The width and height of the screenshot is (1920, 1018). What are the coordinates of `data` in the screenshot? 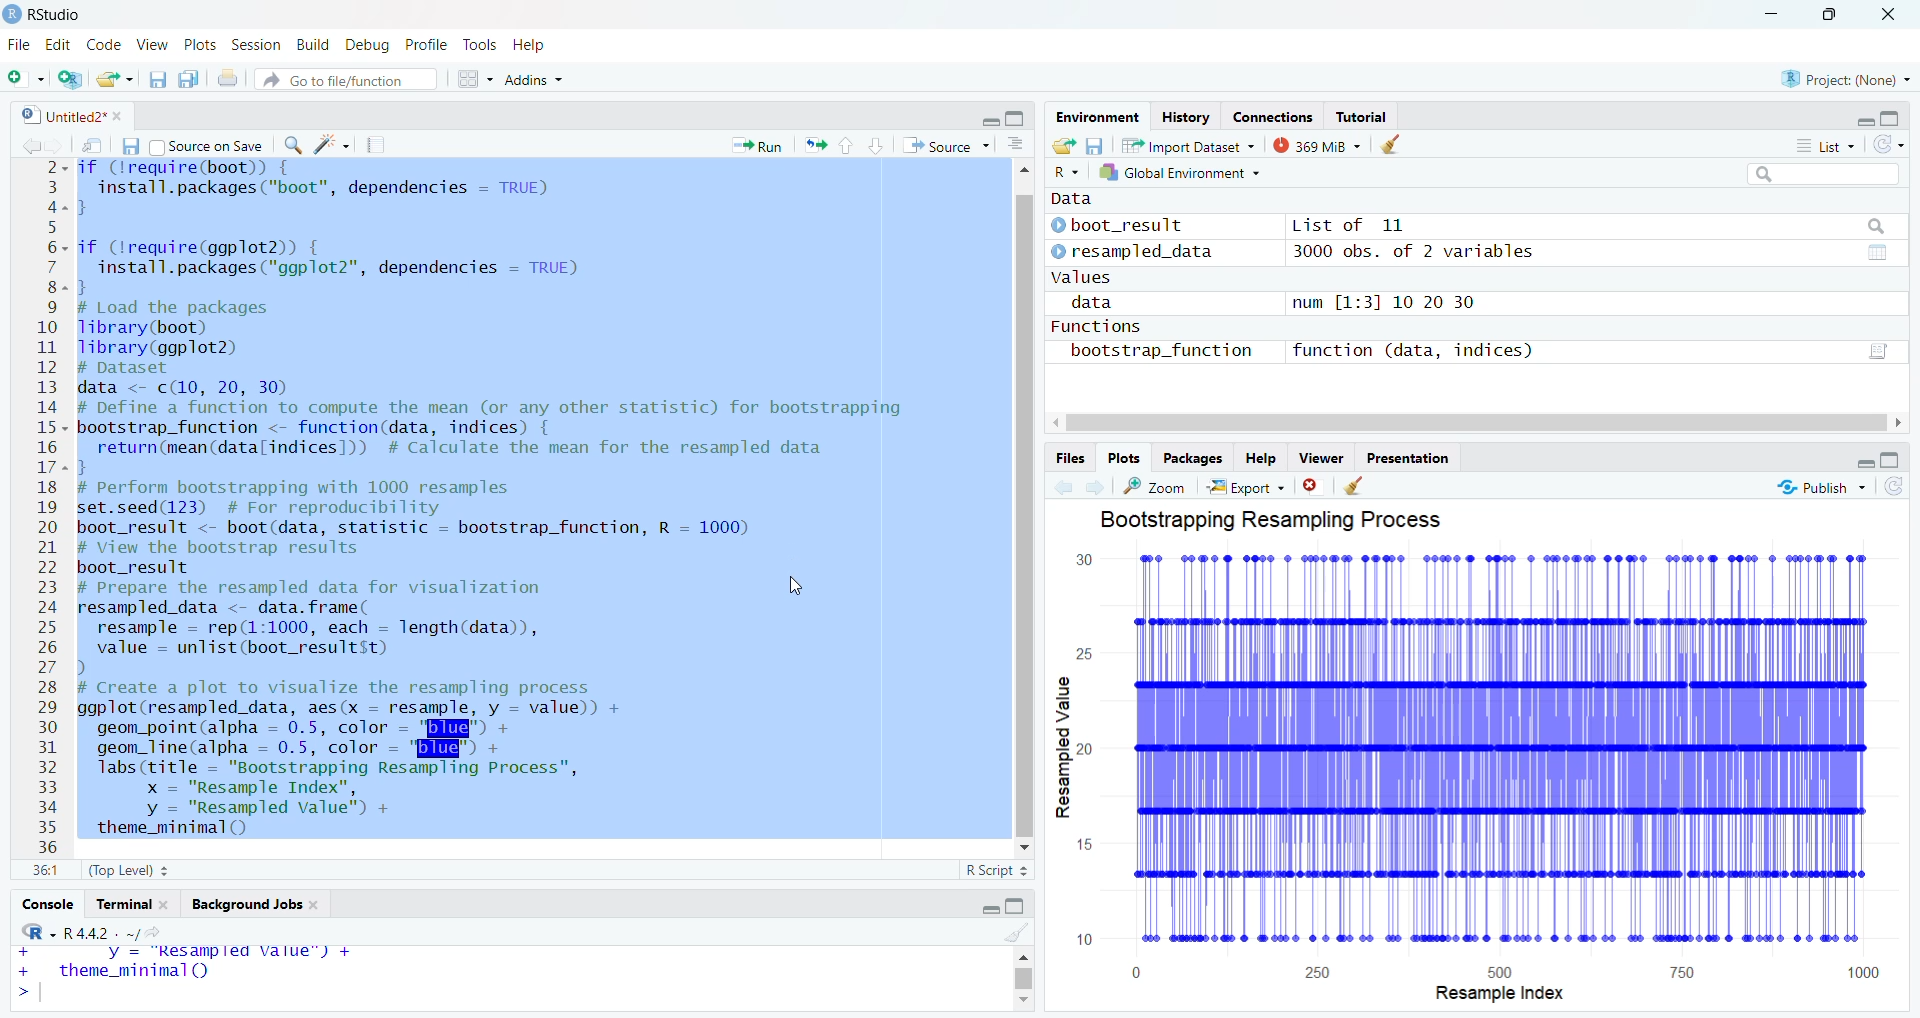 It's located at (1085, 199).